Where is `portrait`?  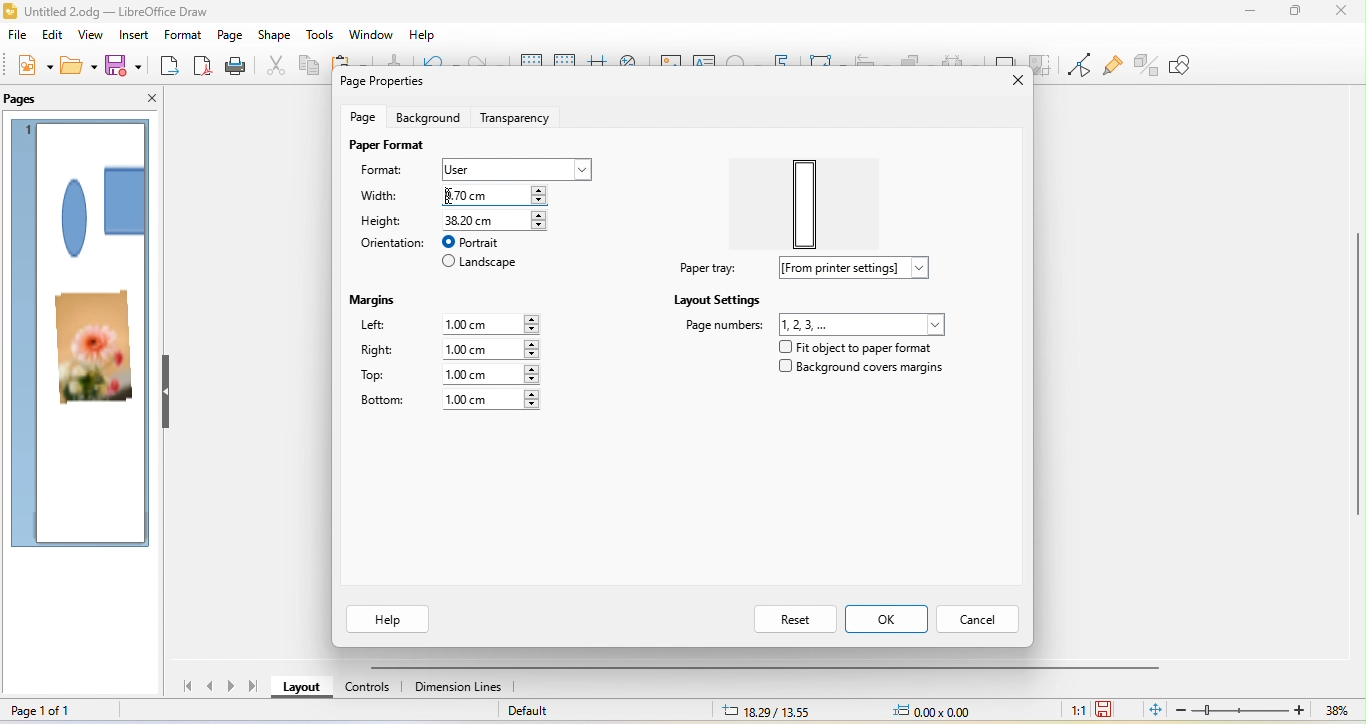 portrait is located at coordinates (479, 241).